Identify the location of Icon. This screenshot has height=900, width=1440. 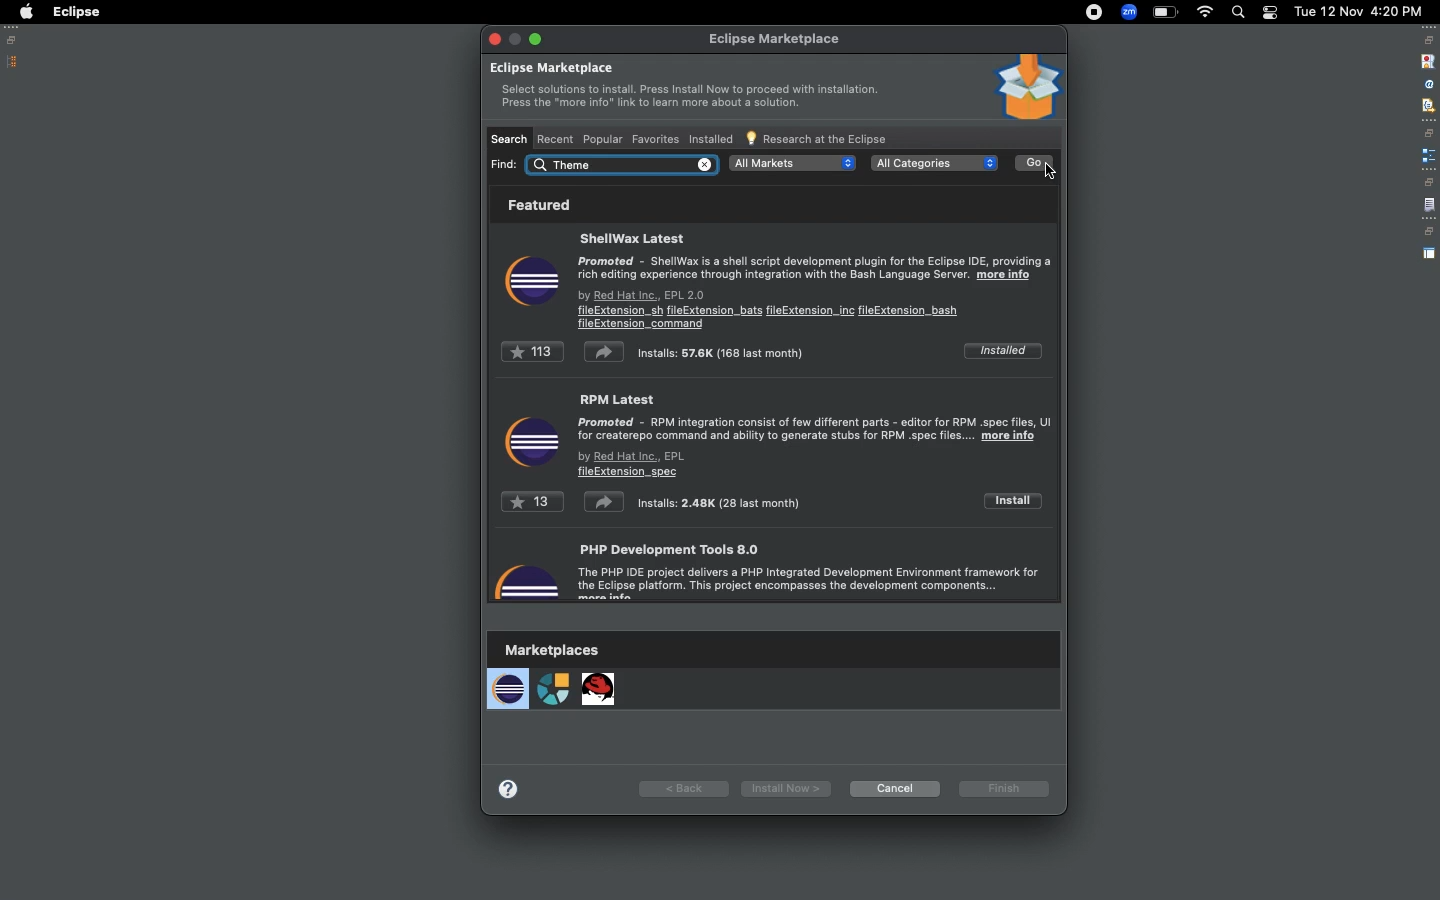
(530, 443).